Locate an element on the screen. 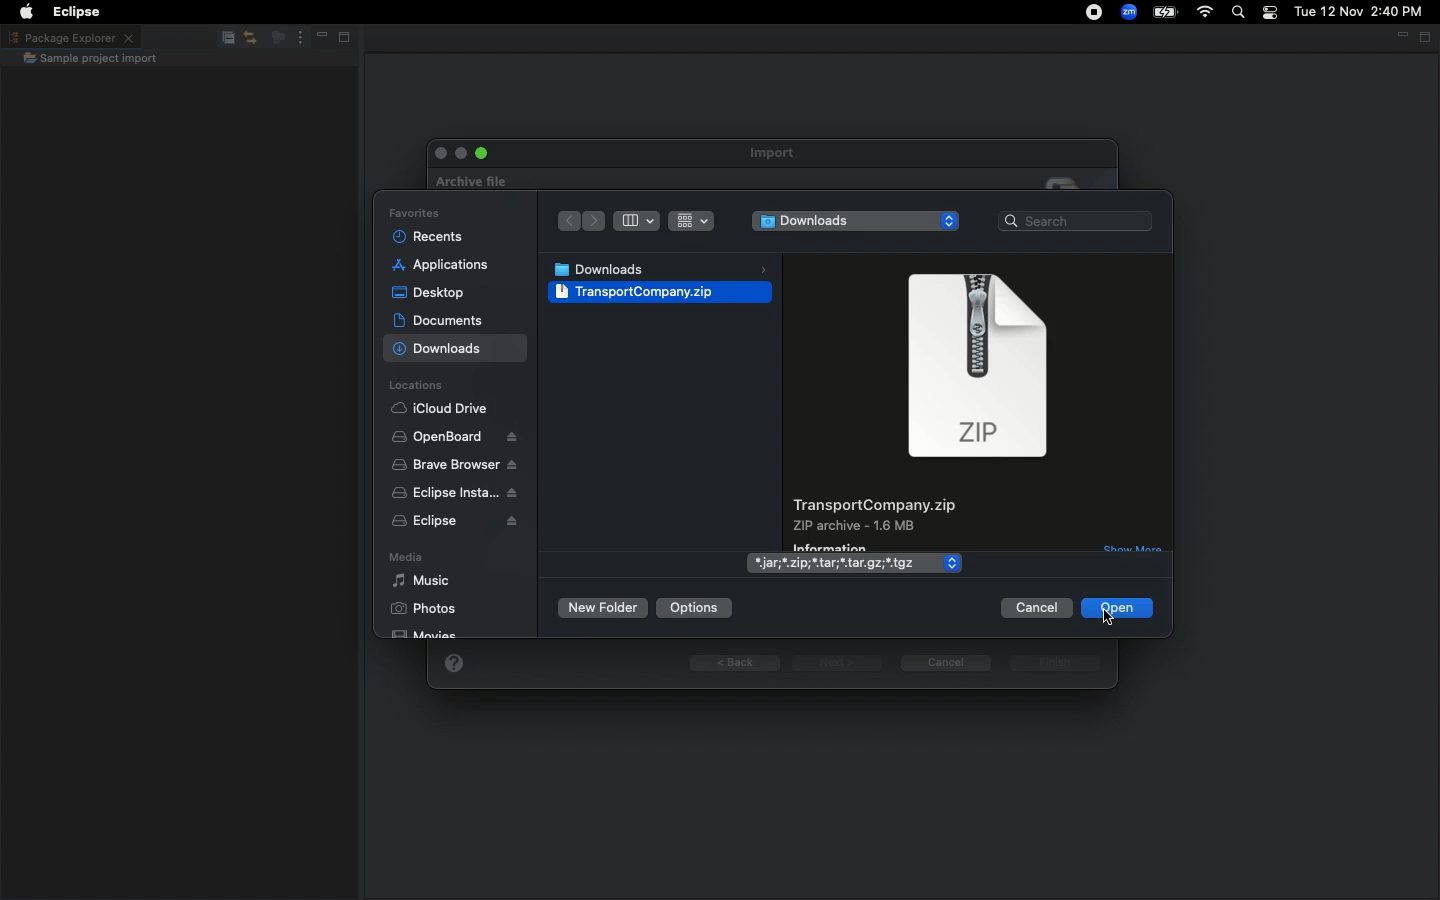 Image resolution: width=1440 pixels, height=900 pixels. TransportCompany.zip
ZIP archive - 1.6 MB. is located at coordinates (875, 511).